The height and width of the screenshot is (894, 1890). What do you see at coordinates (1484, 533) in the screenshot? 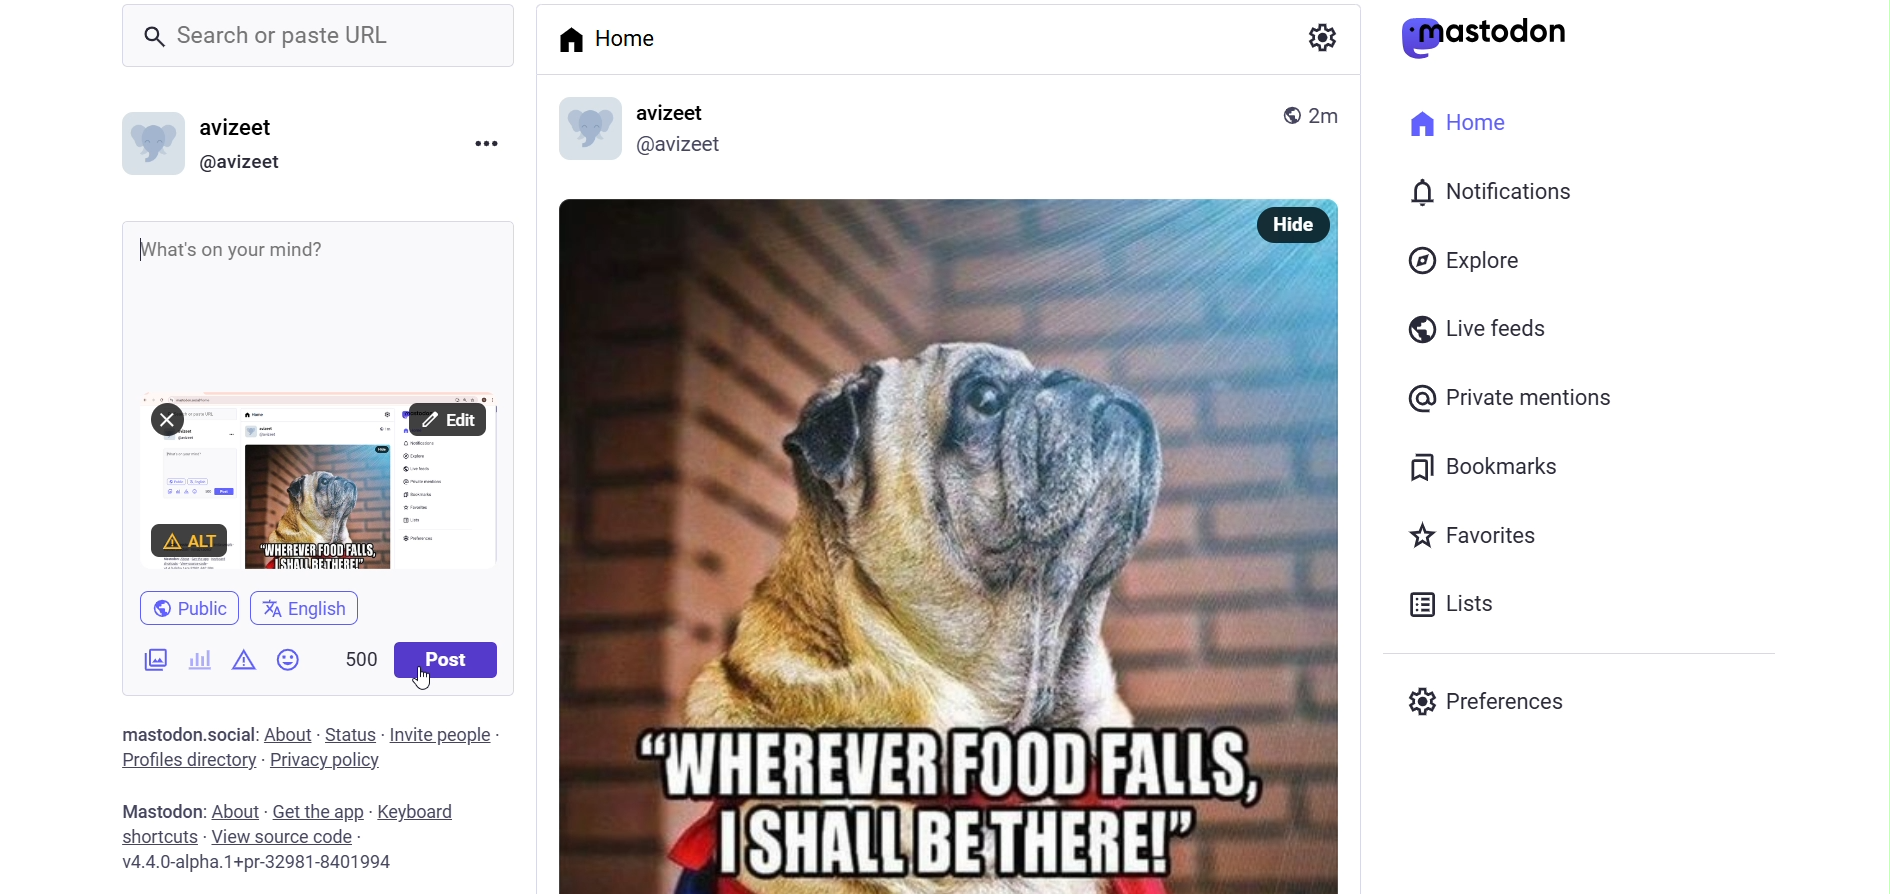
I see `favorites` at bounding box center [1484, 533].